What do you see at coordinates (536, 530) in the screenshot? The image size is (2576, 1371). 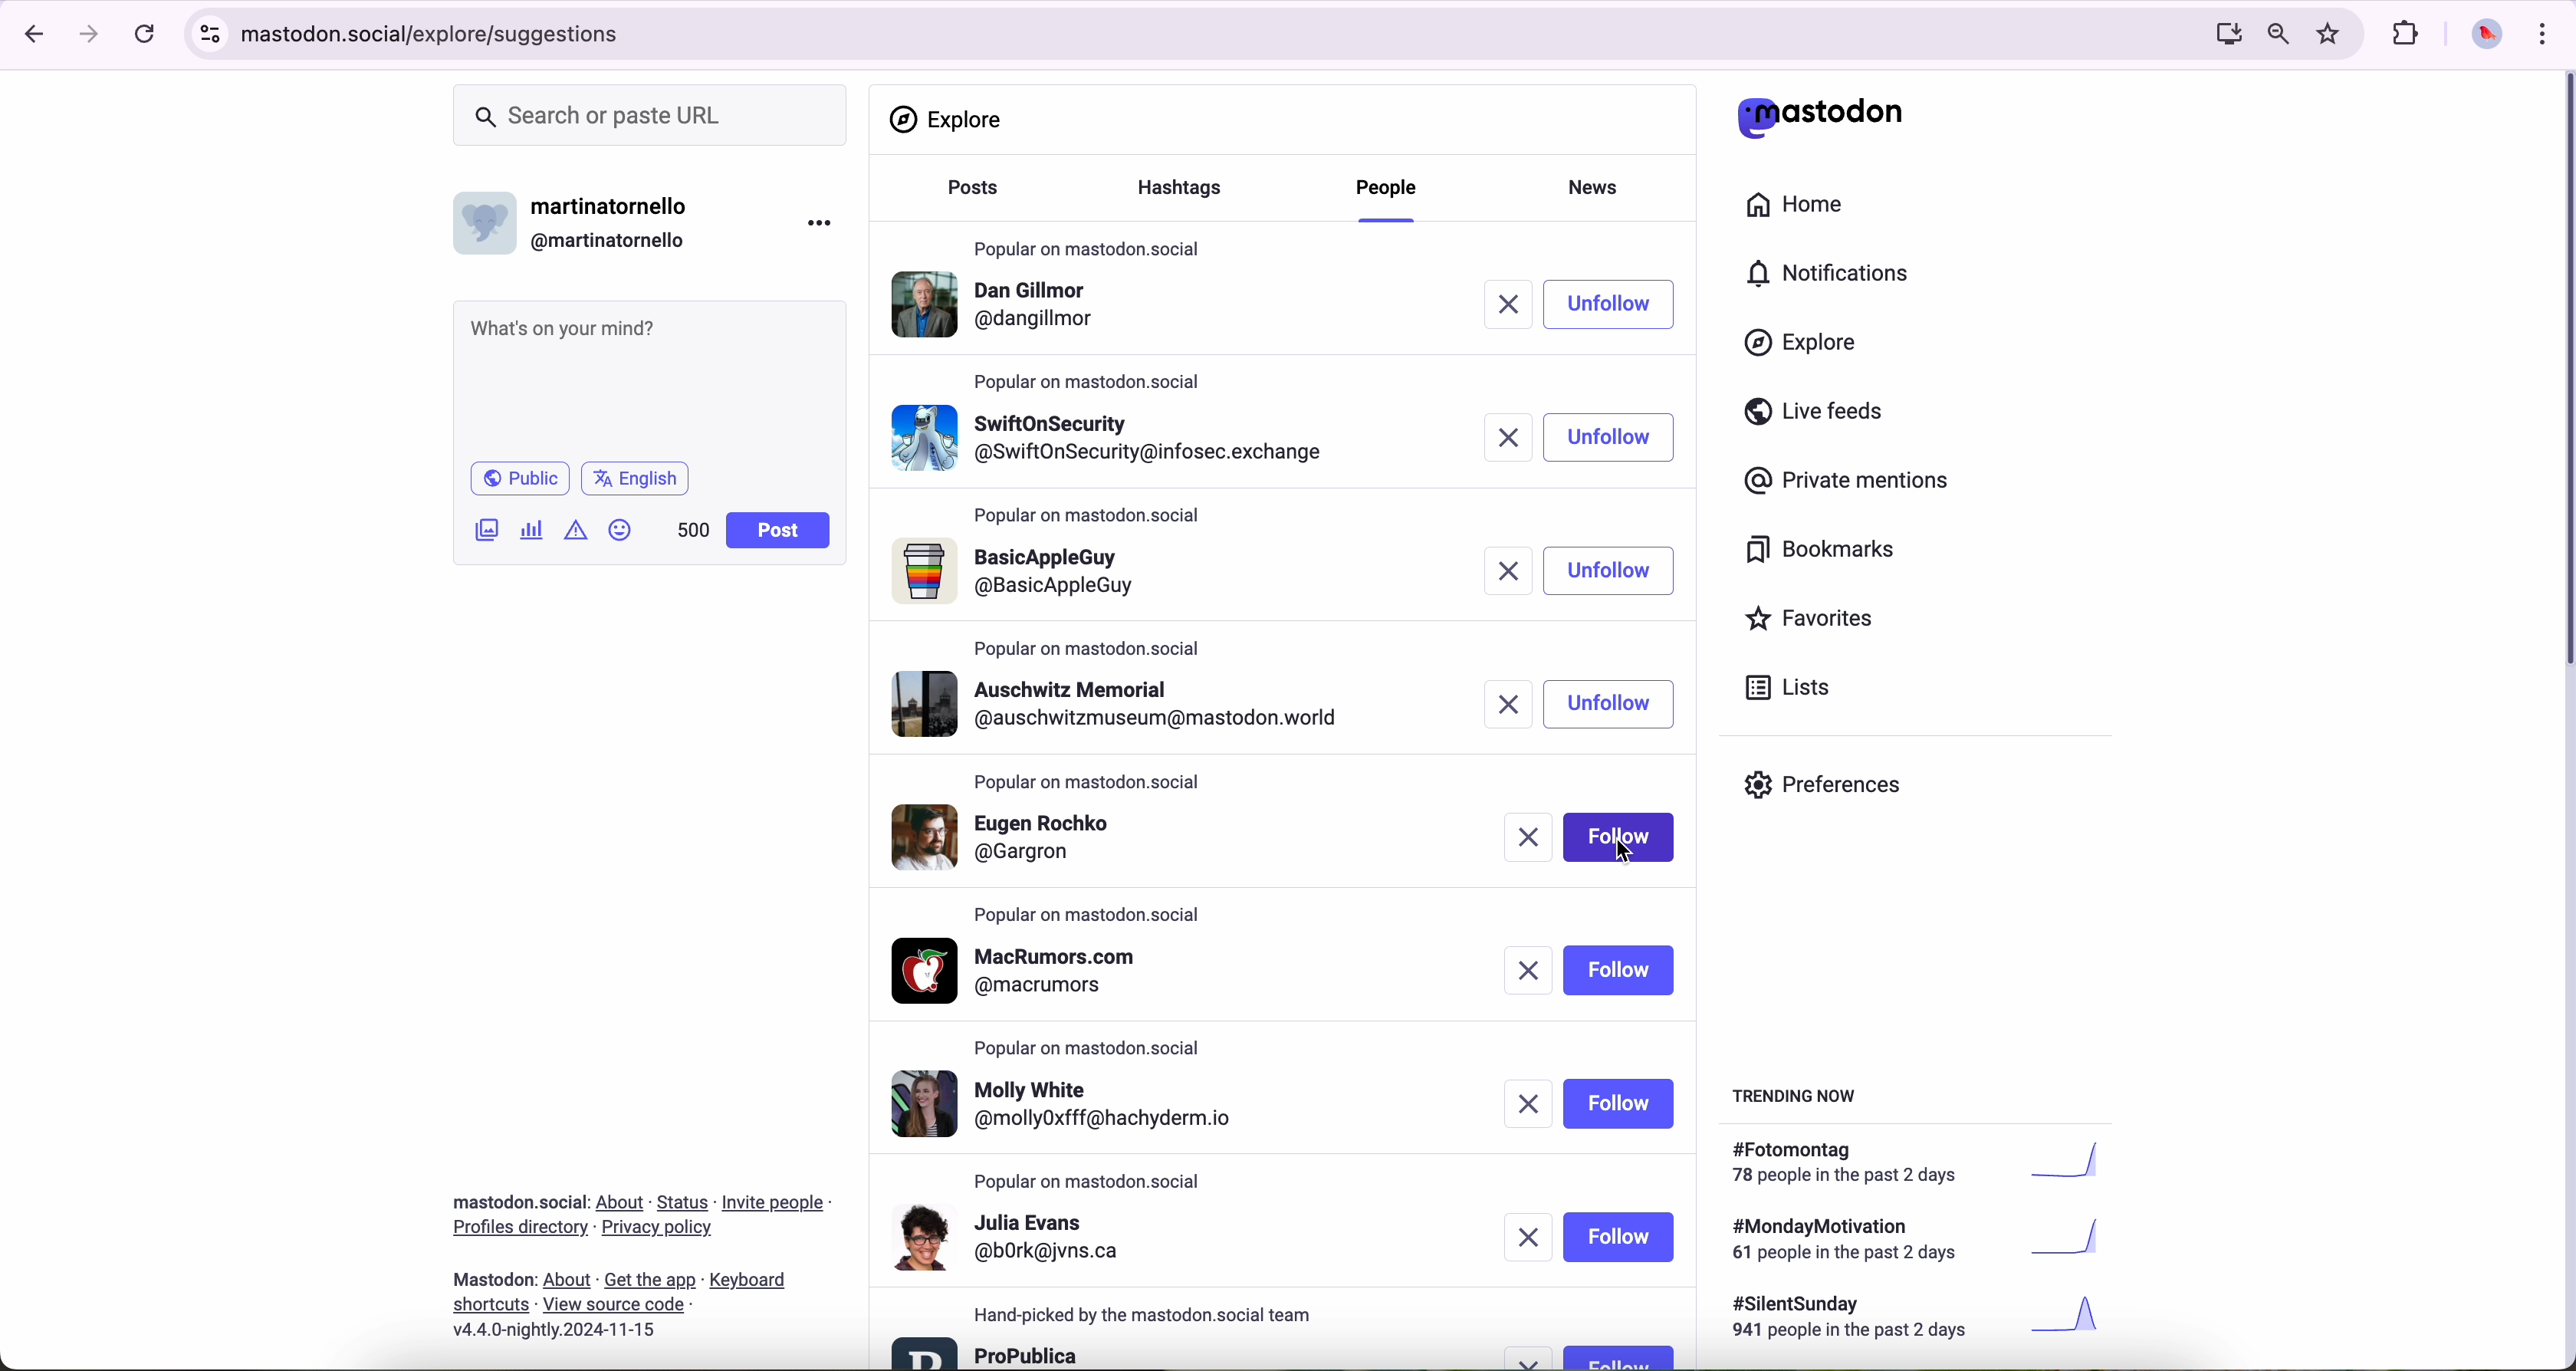 I see `charts` at bounding box center [536, 530].